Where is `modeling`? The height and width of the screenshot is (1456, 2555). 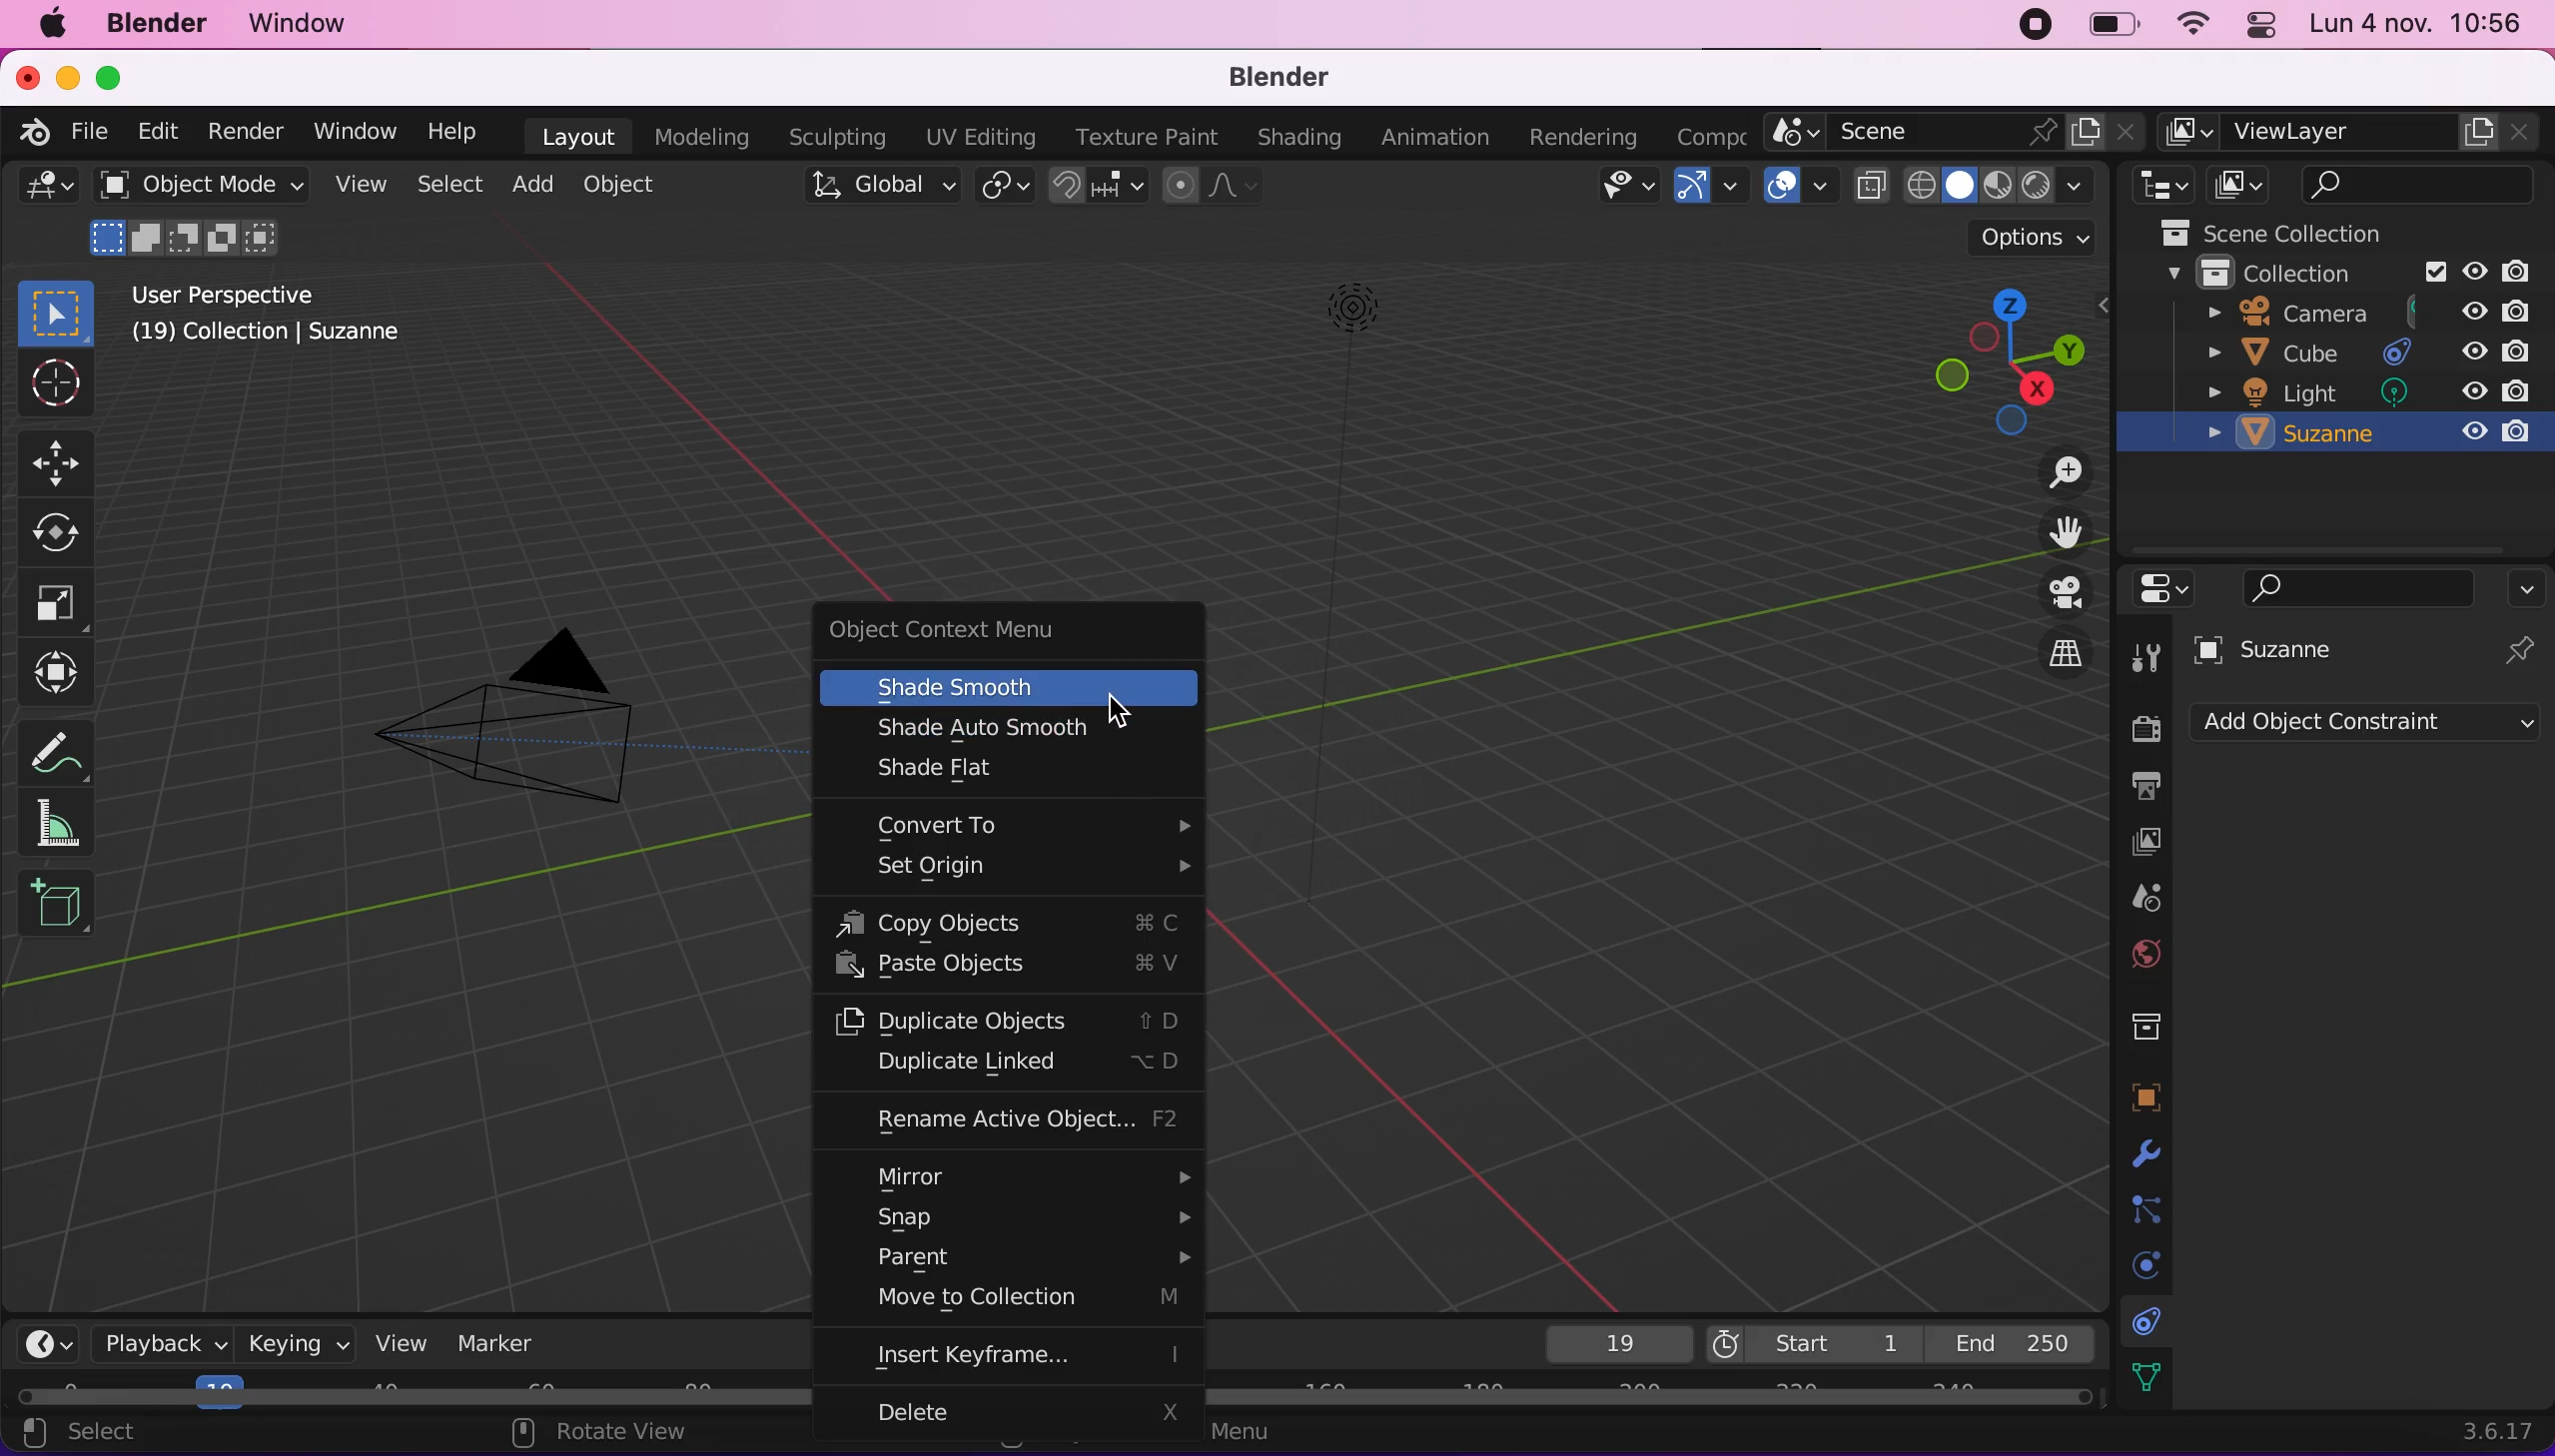
modeling is located at coordinates (703, 137).